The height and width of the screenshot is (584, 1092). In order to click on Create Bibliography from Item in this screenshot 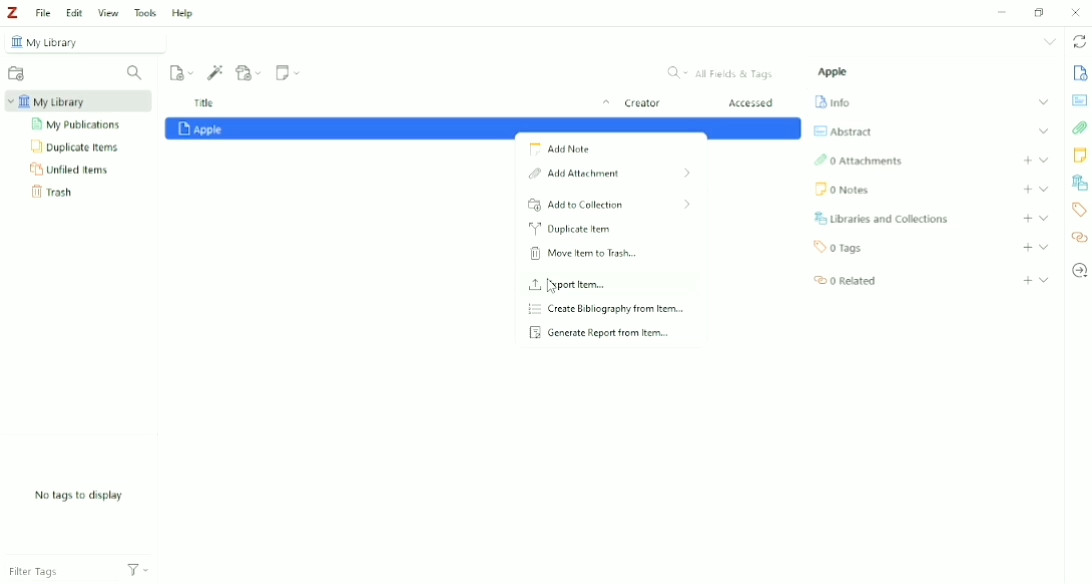, I will do `click(611, 310)`.